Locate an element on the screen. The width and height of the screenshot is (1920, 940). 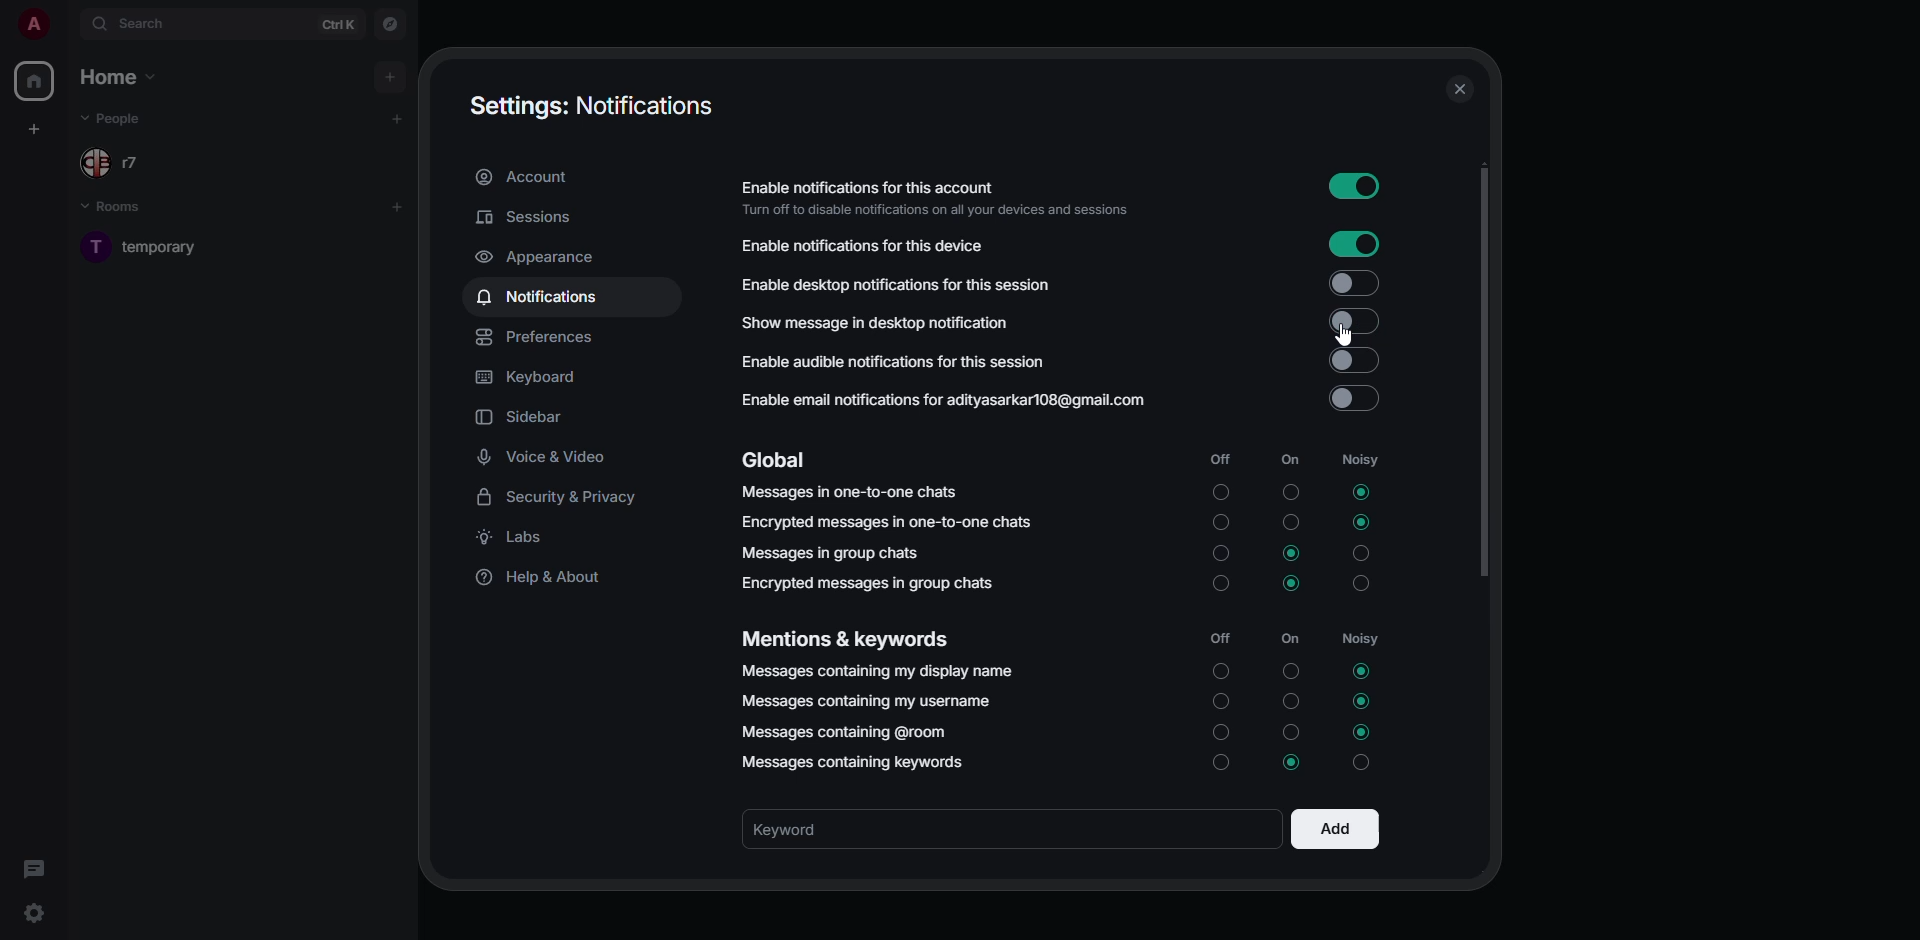
labs is located at coordinates (518, 540).